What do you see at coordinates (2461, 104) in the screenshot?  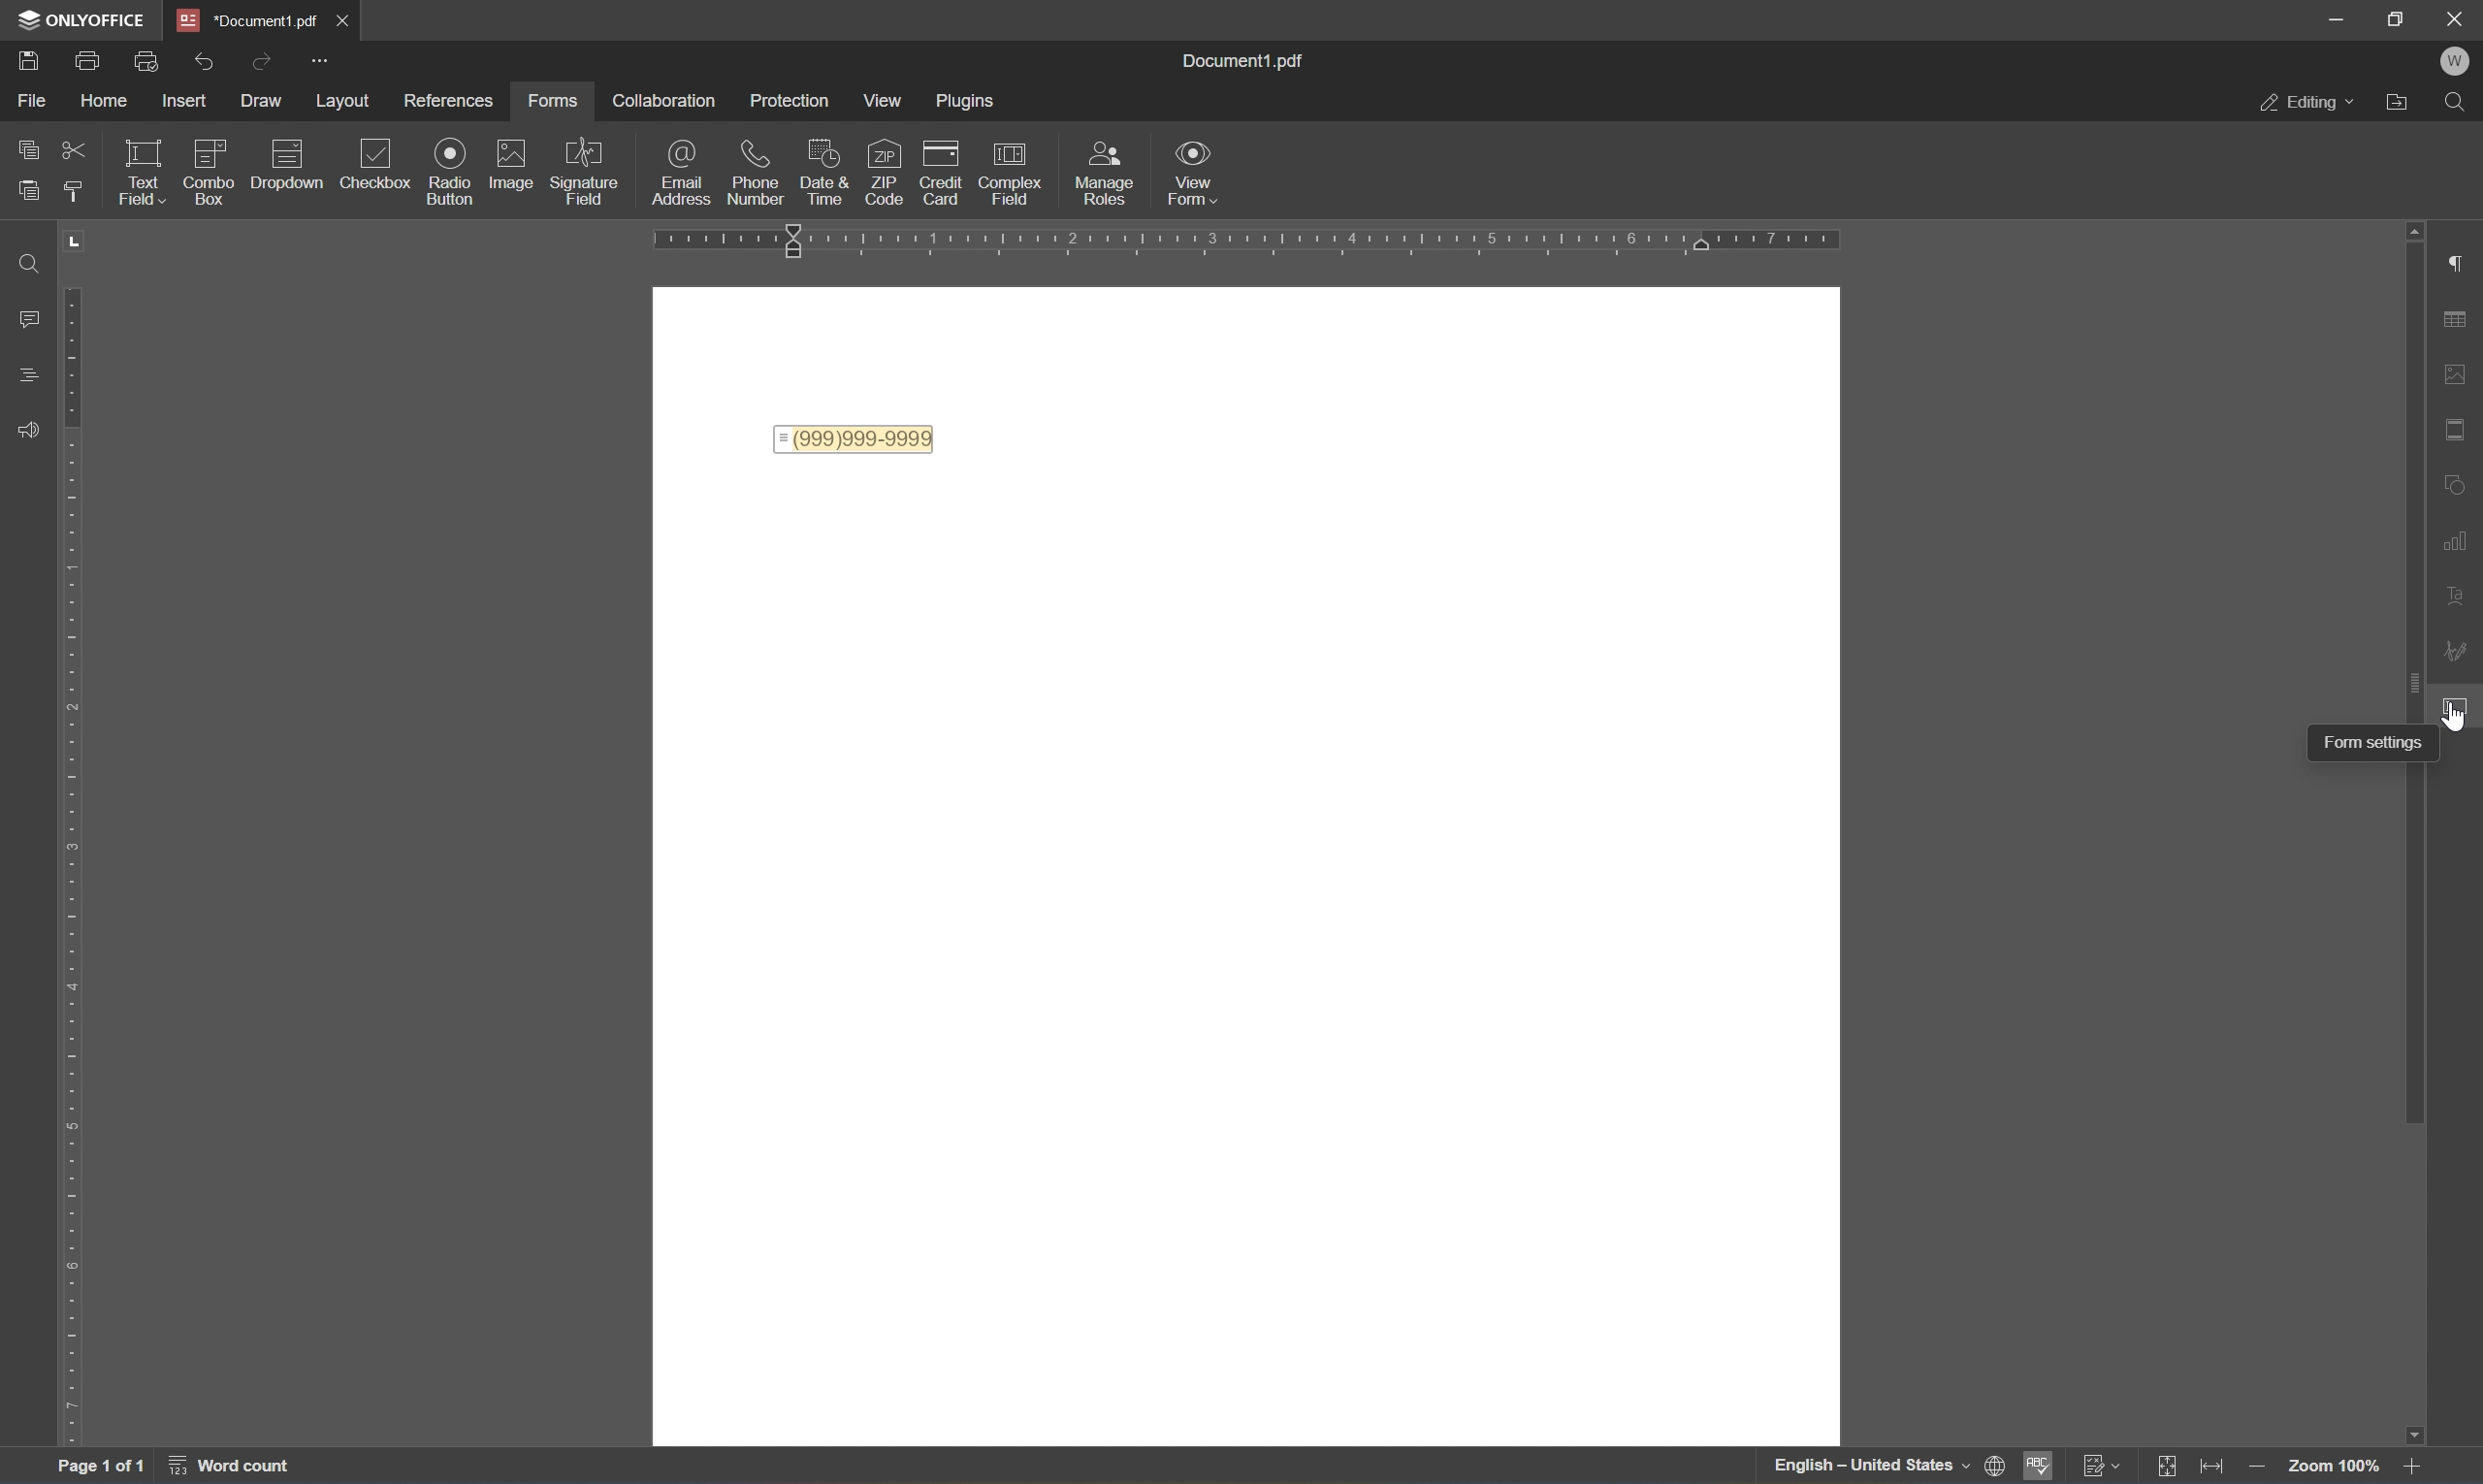 I see `find` at bounding box center [2461, 104].